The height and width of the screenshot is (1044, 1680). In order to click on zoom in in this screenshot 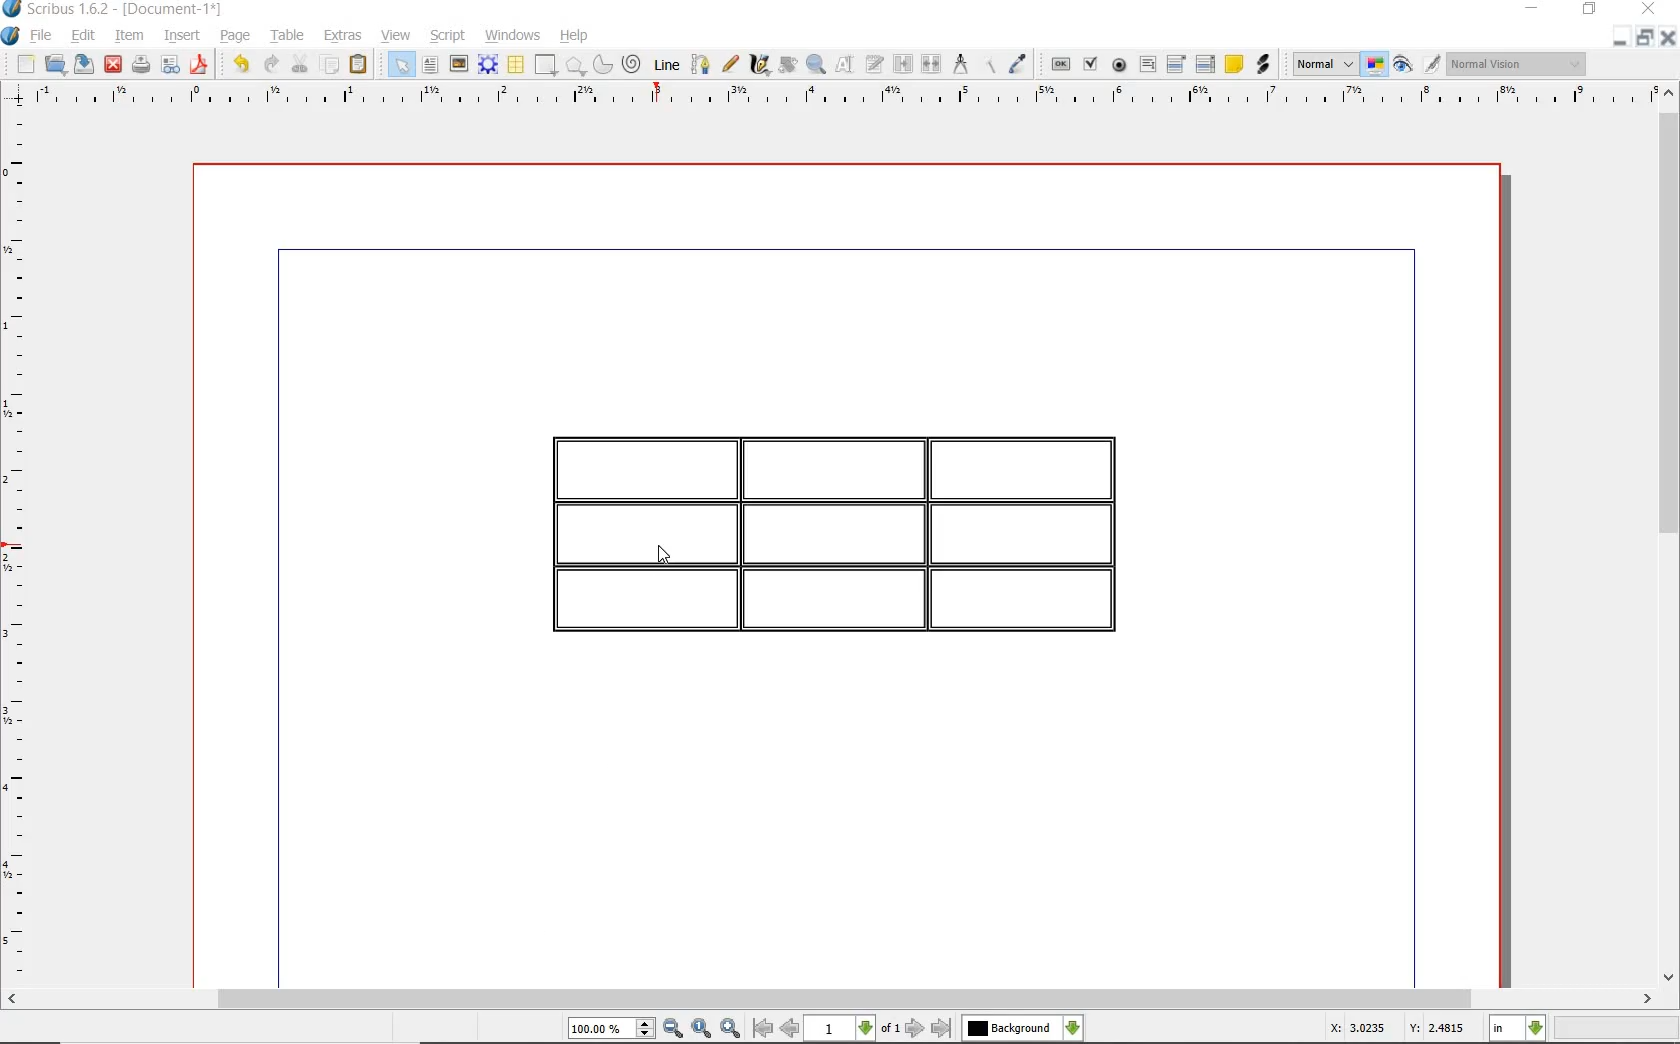, I will do `click(731, 1028)`.